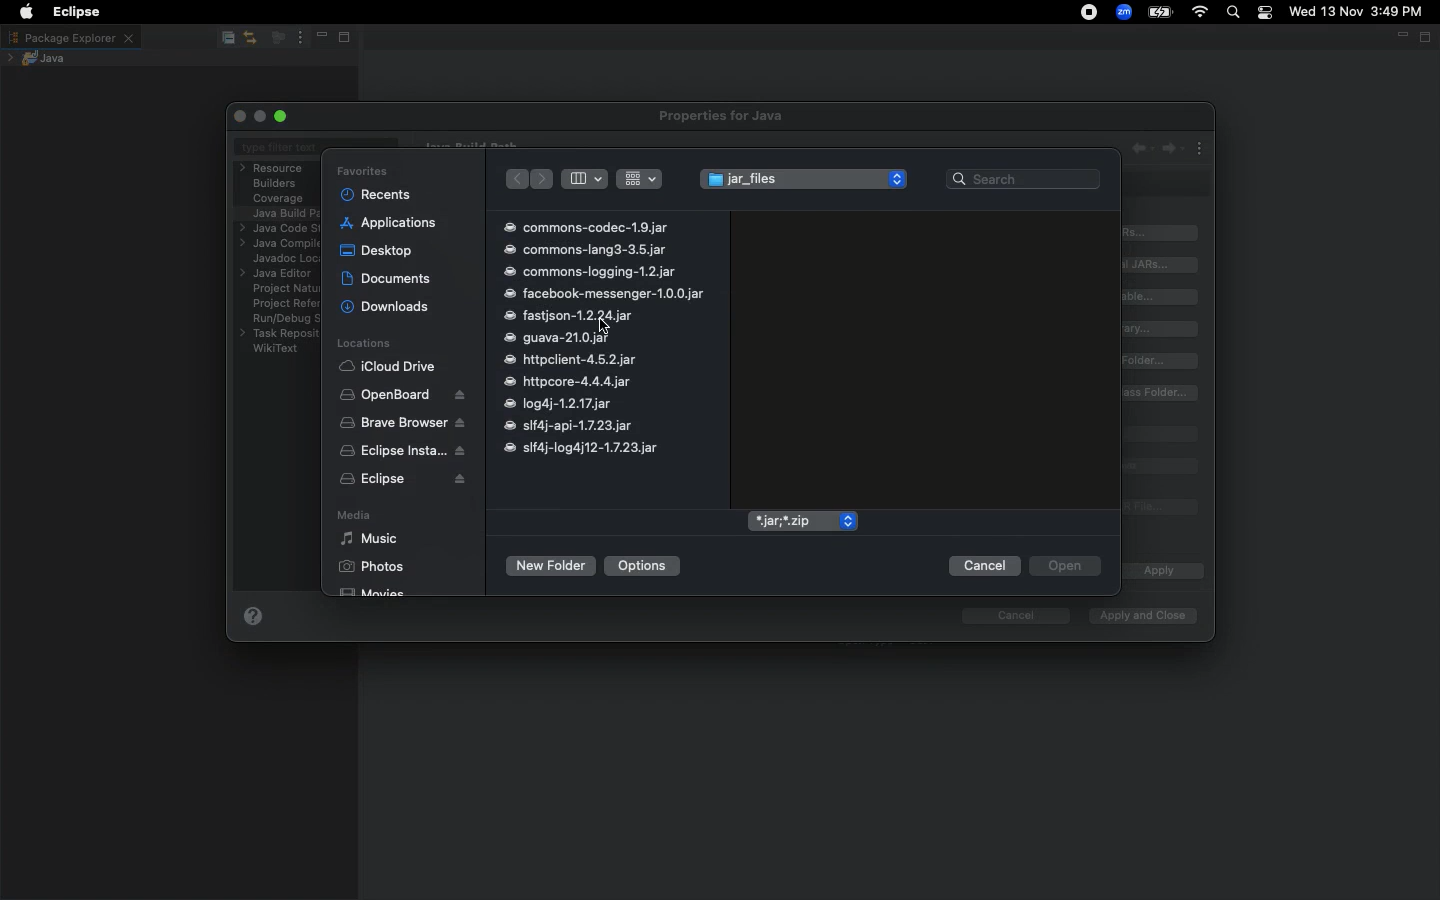  What do you see at coordinates (278, 245) in the screenshot?
I see `Java compiler` at bounding box center [278, 245].